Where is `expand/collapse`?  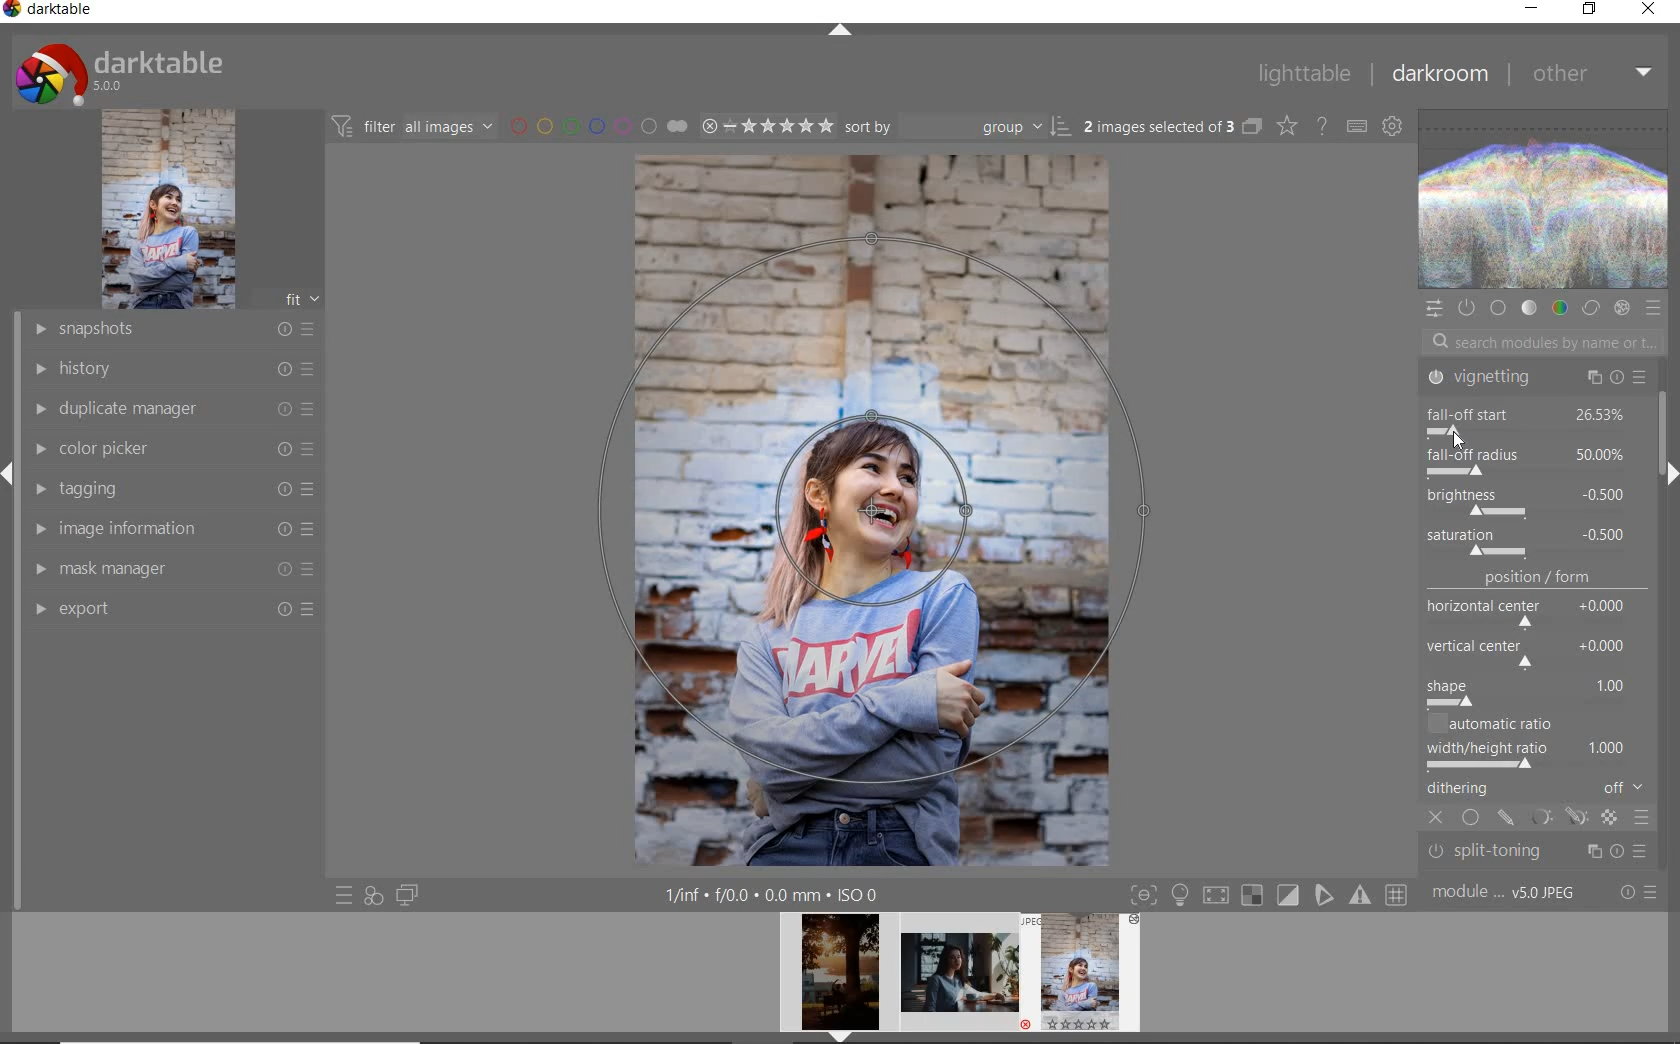
expand/collapse is located at coordinates (839, 32).